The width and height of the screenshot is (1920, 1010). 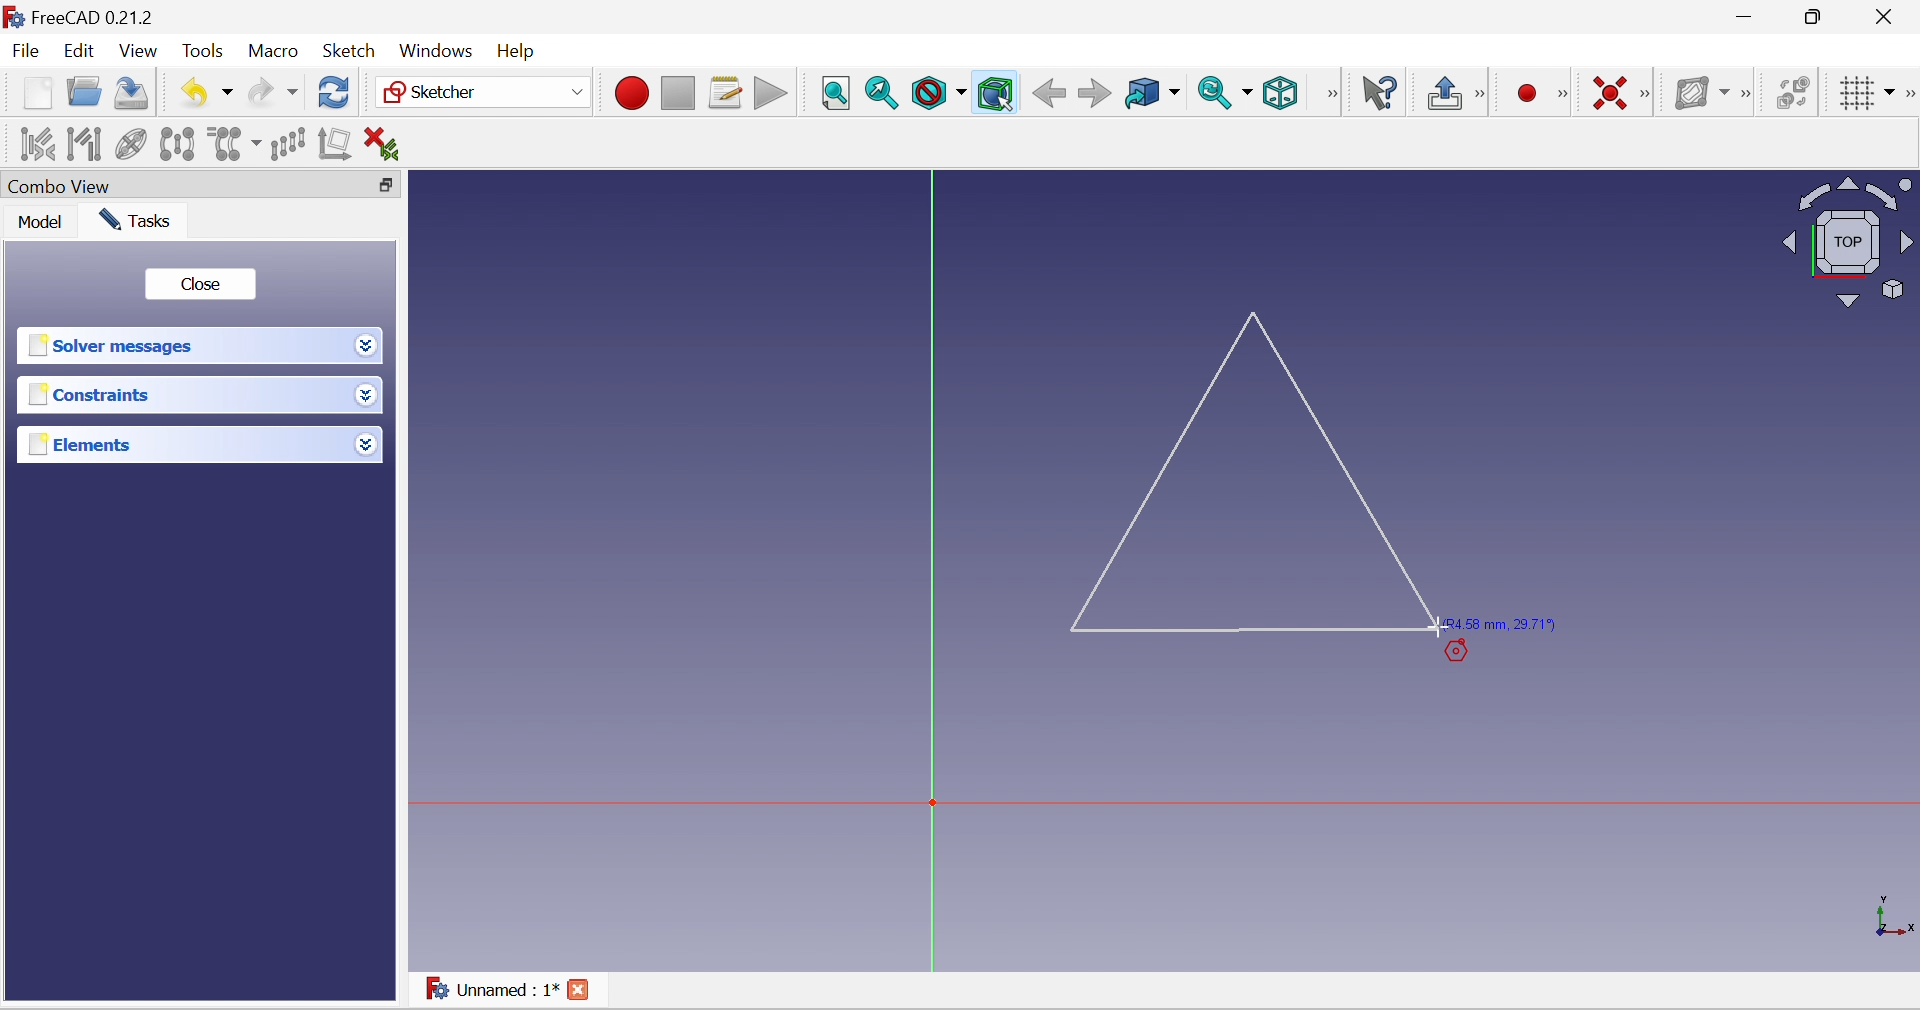 What do you see at coordinates (1227, 94) in the screenshot?
I see `Sync view` at bounding box center [1227, 94].